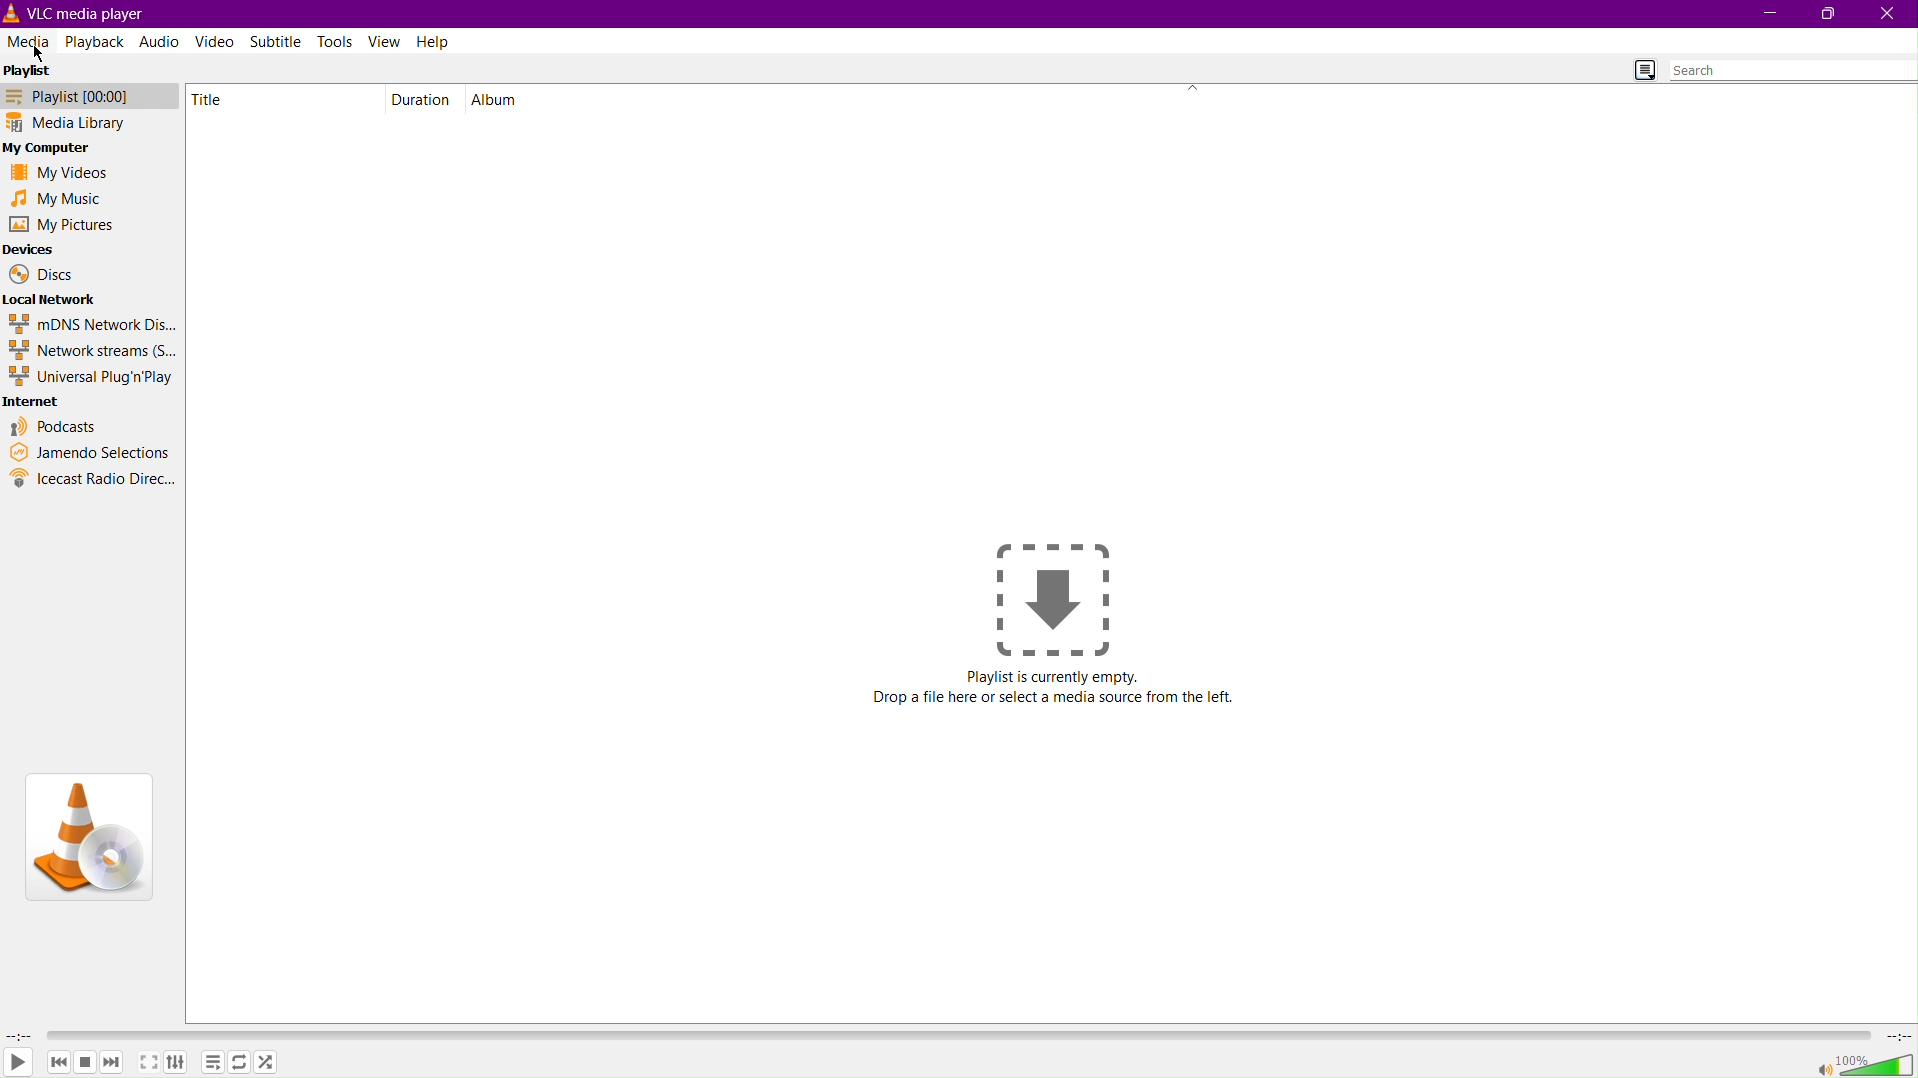 The height and width of the screenshot is (1078, 1918). I want to click on Local Network, so click(55, 300).